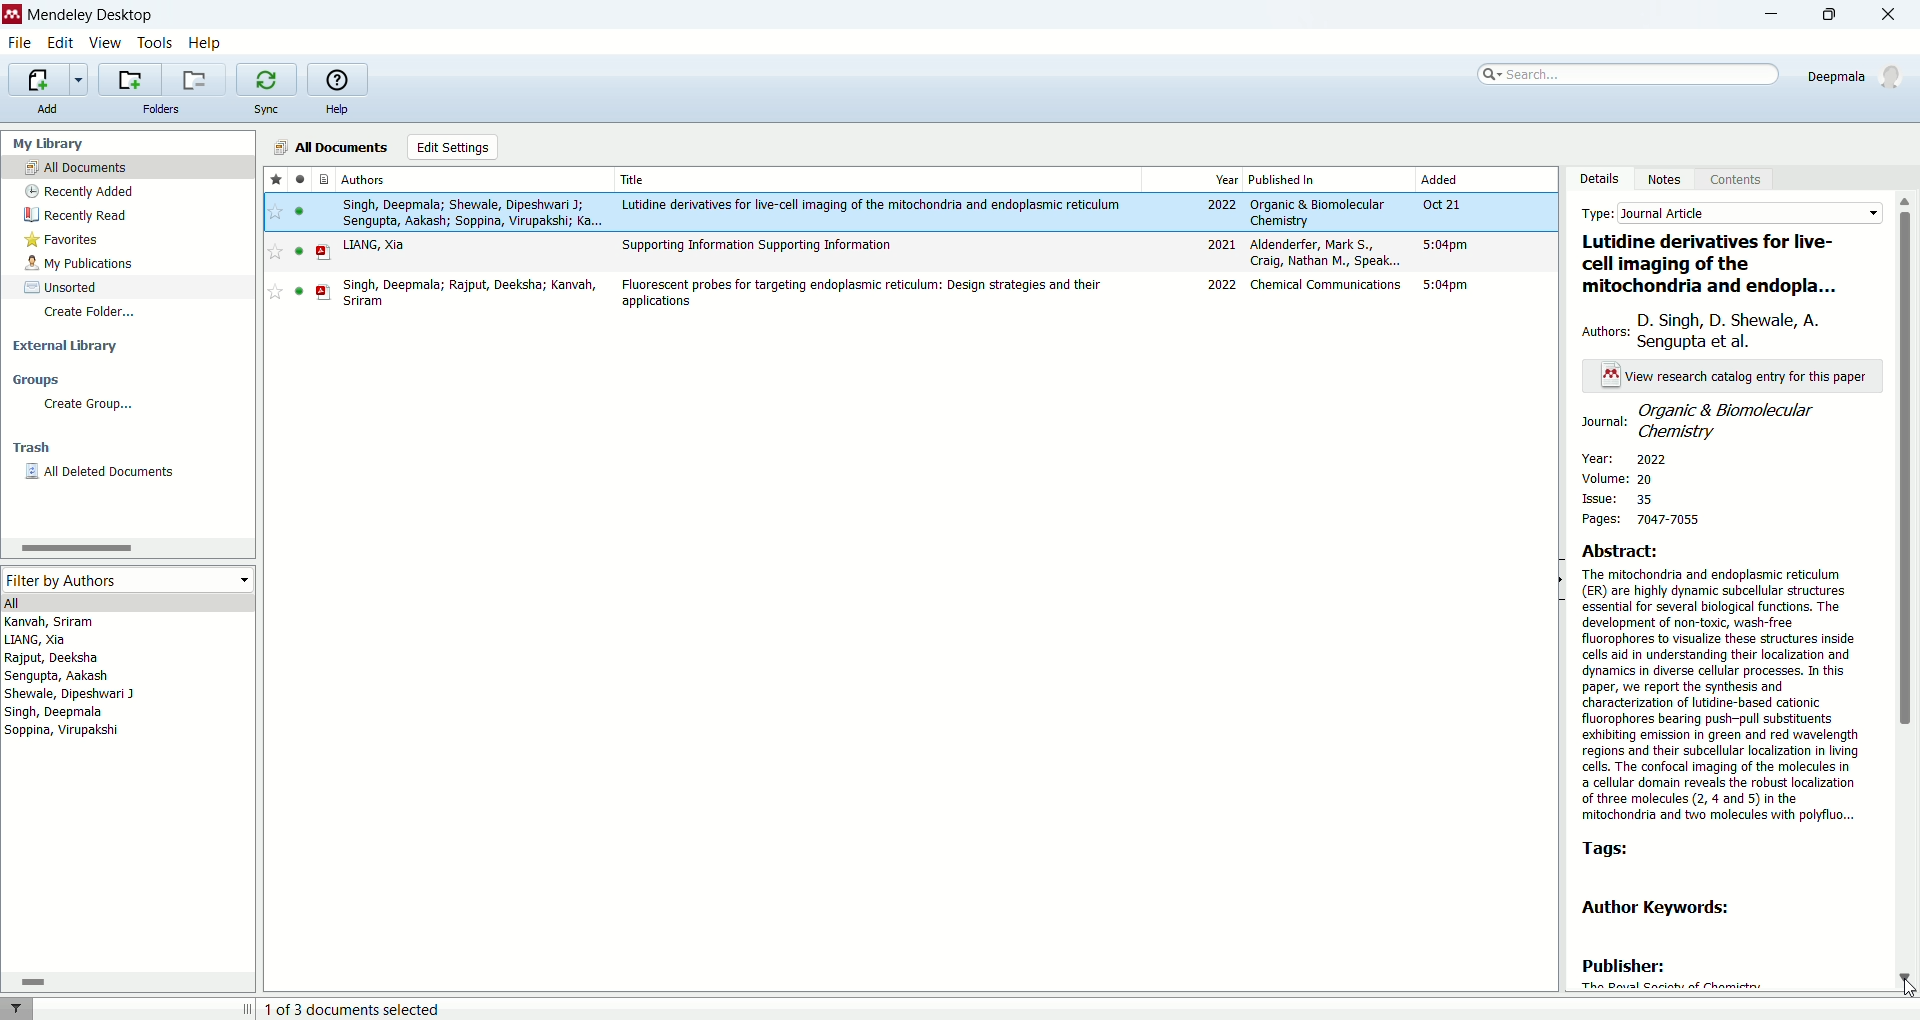 The image size is (1920, 1020). I want to click on filter by authors, so click(125, 579).